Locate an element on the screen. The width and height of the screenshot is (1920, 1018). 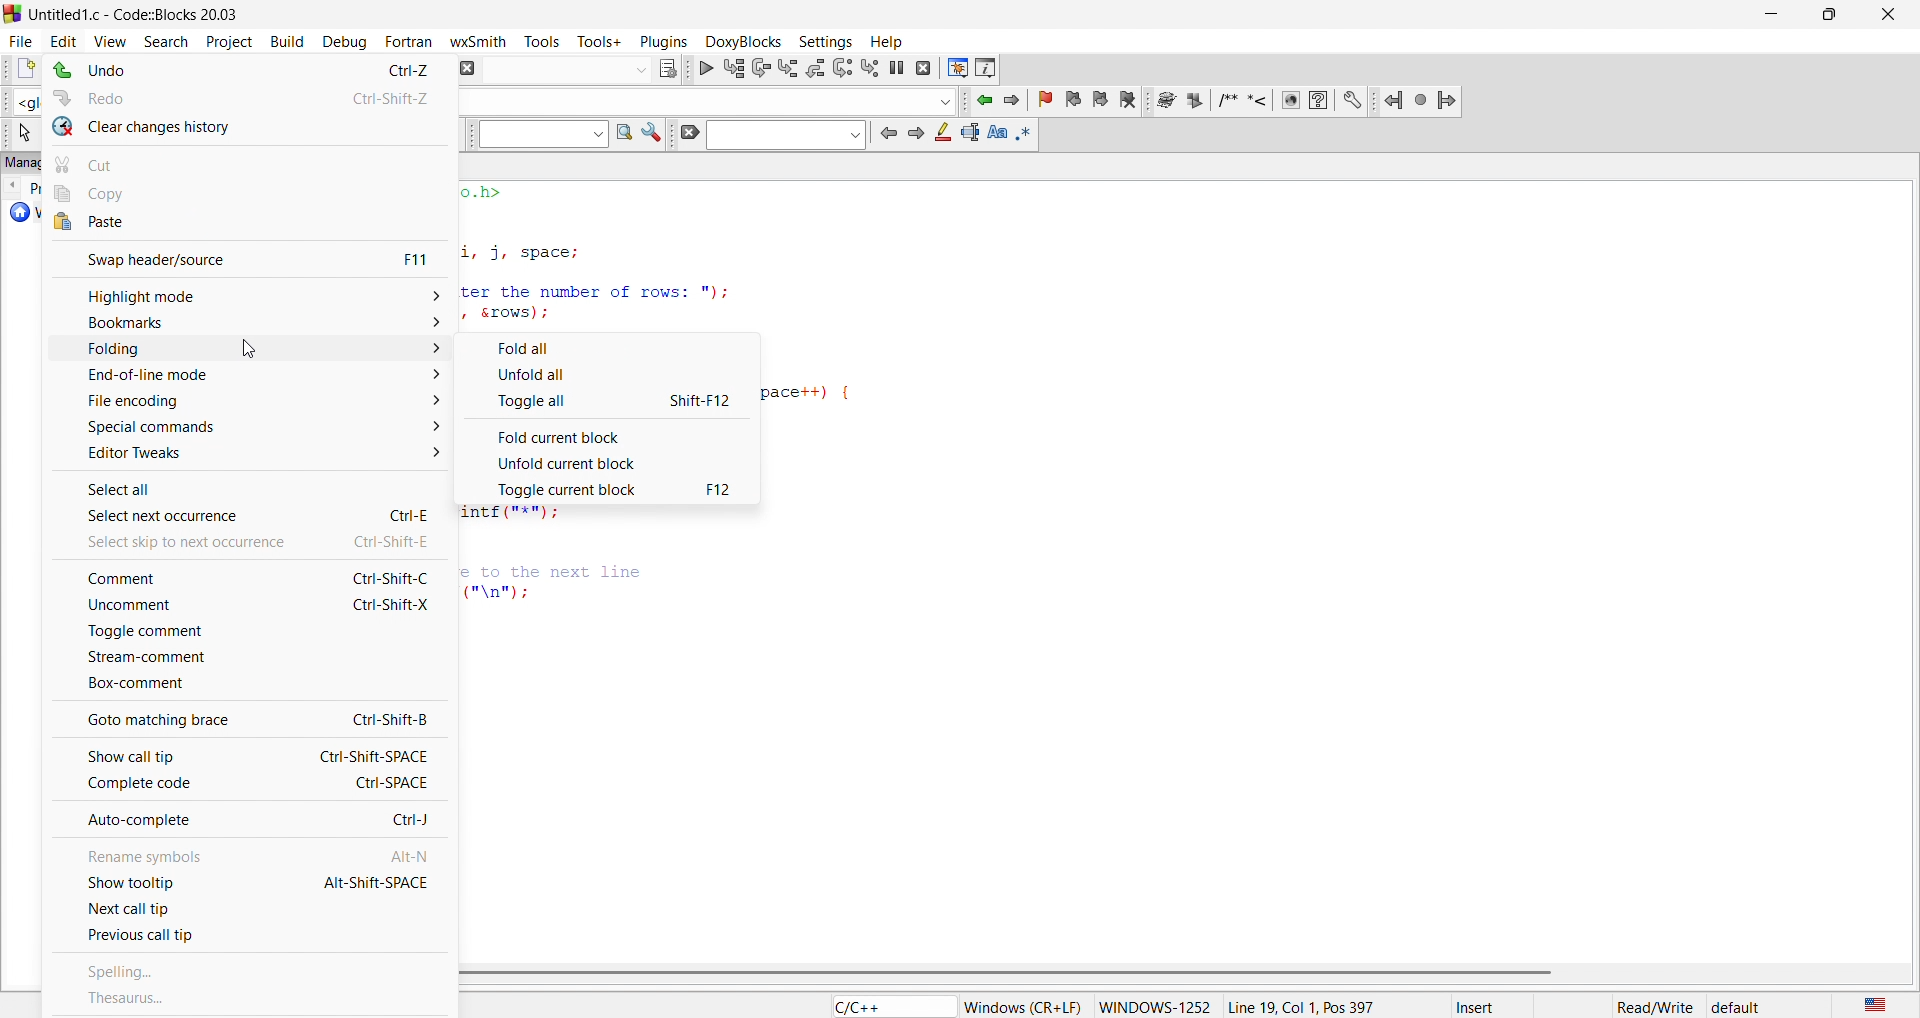
box comment is located at coordinates (244, 685).